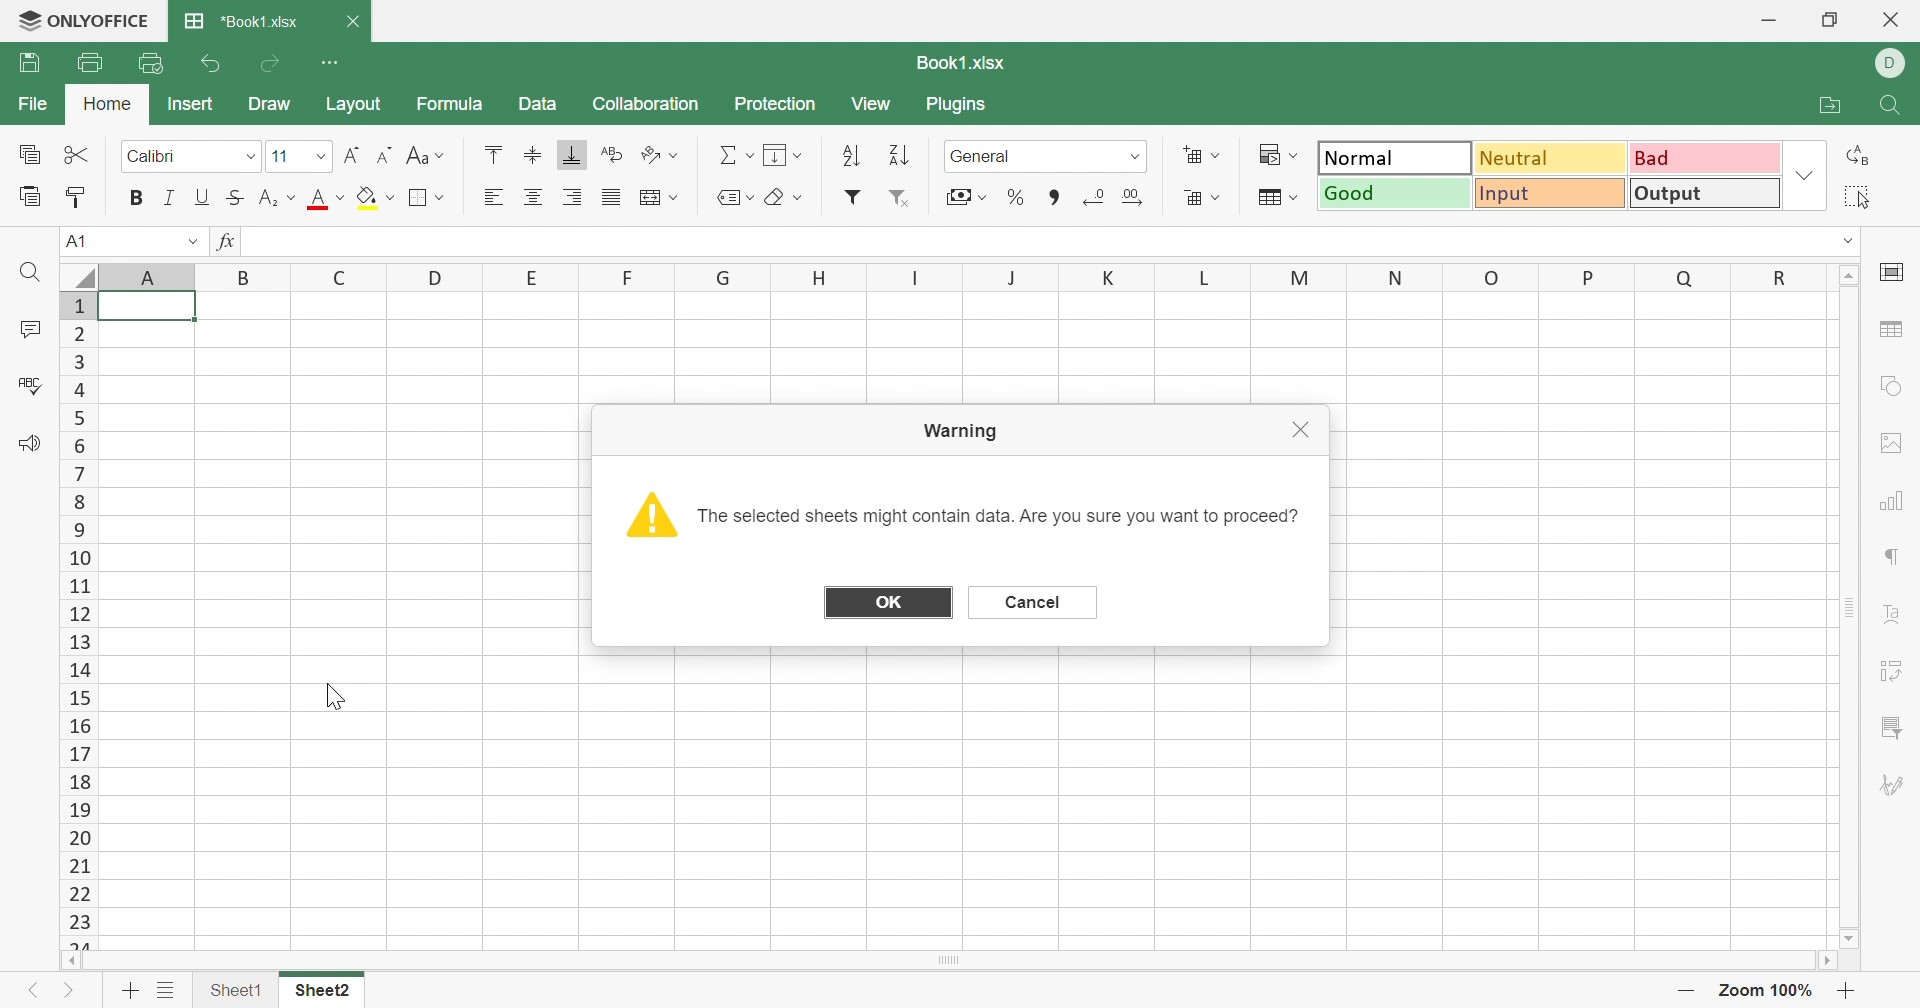  I want to click on Output, so click(1703, 194).